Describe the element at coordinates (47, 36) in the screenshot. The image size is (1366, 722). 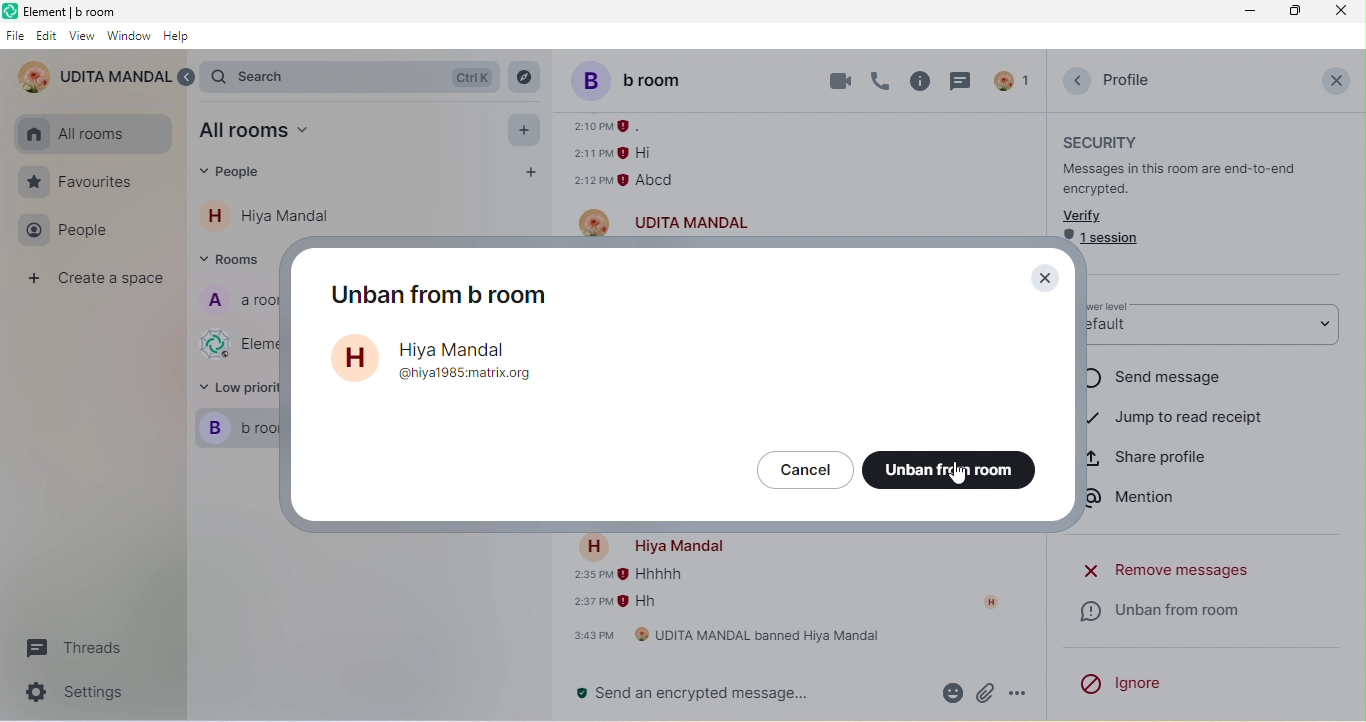
I see `edit` at that location.